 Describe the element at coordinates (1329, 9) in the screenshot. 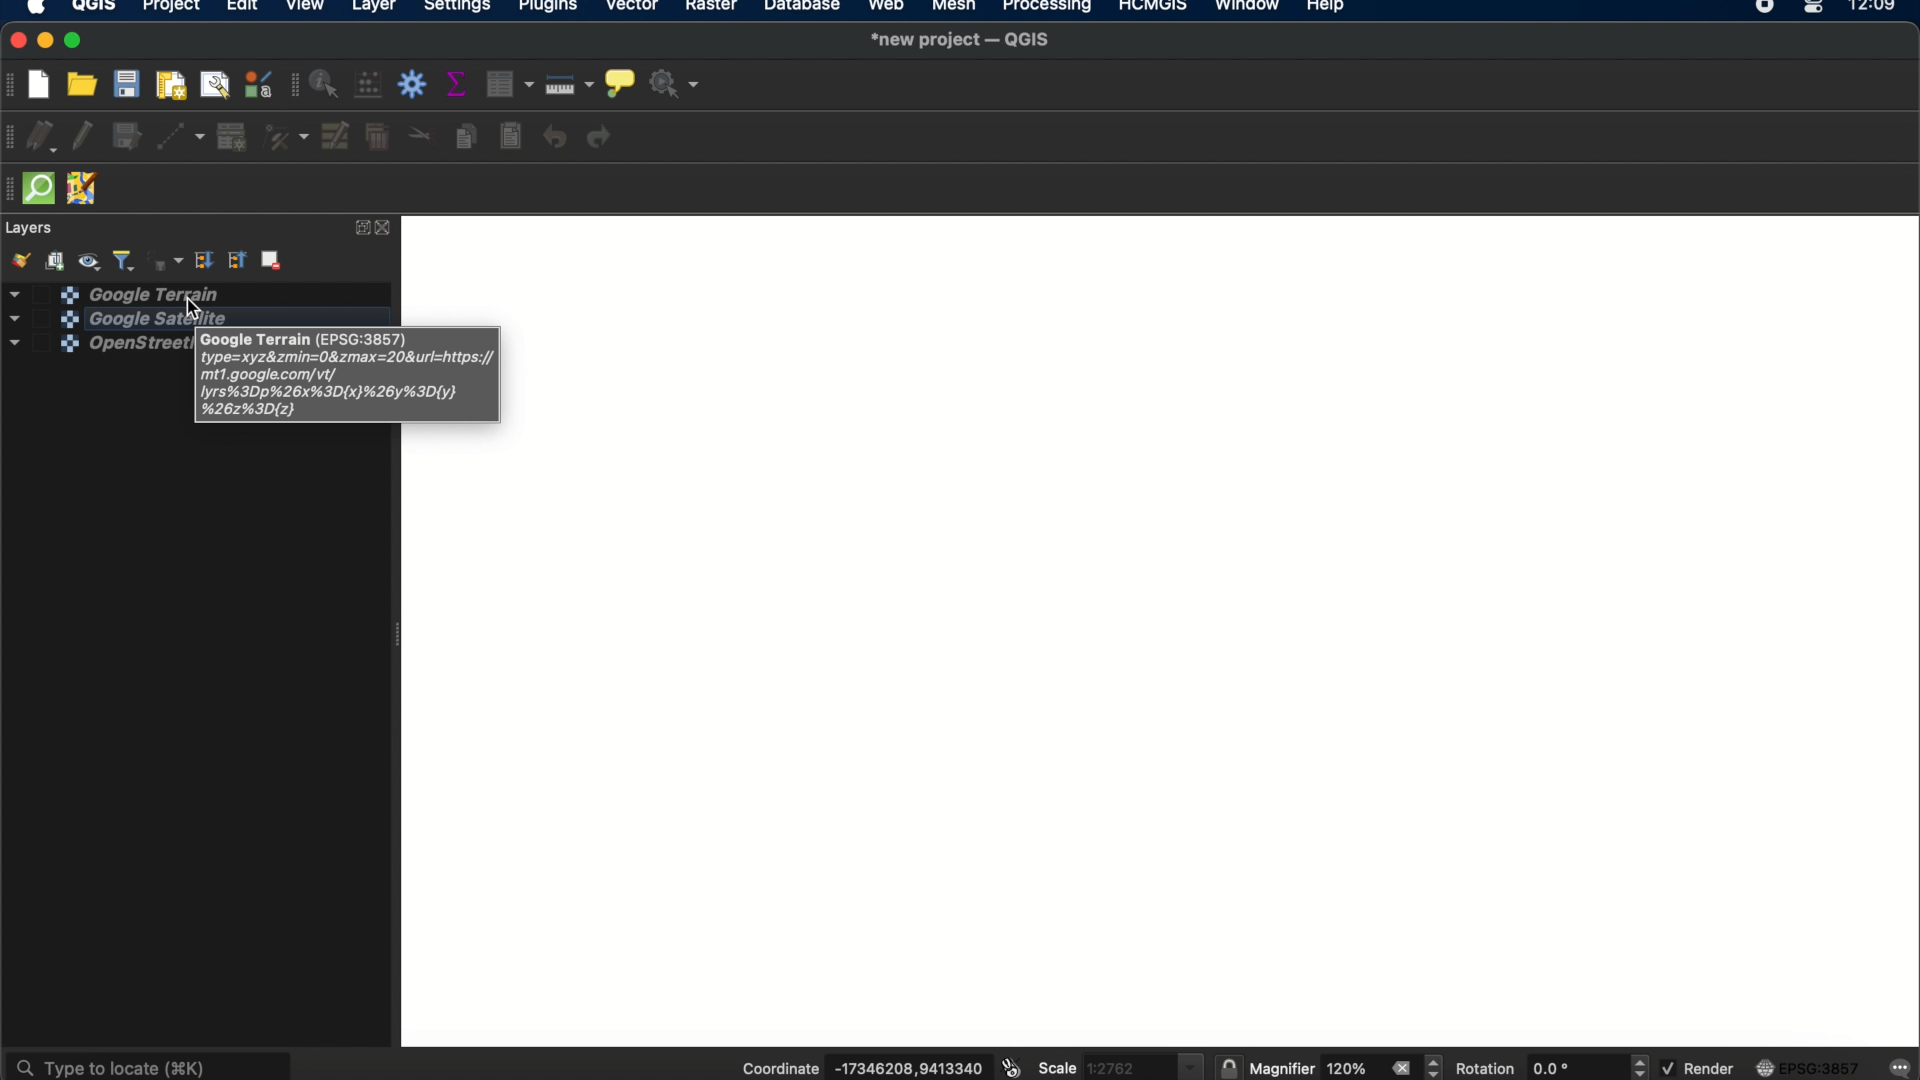

I see `help` at that location.